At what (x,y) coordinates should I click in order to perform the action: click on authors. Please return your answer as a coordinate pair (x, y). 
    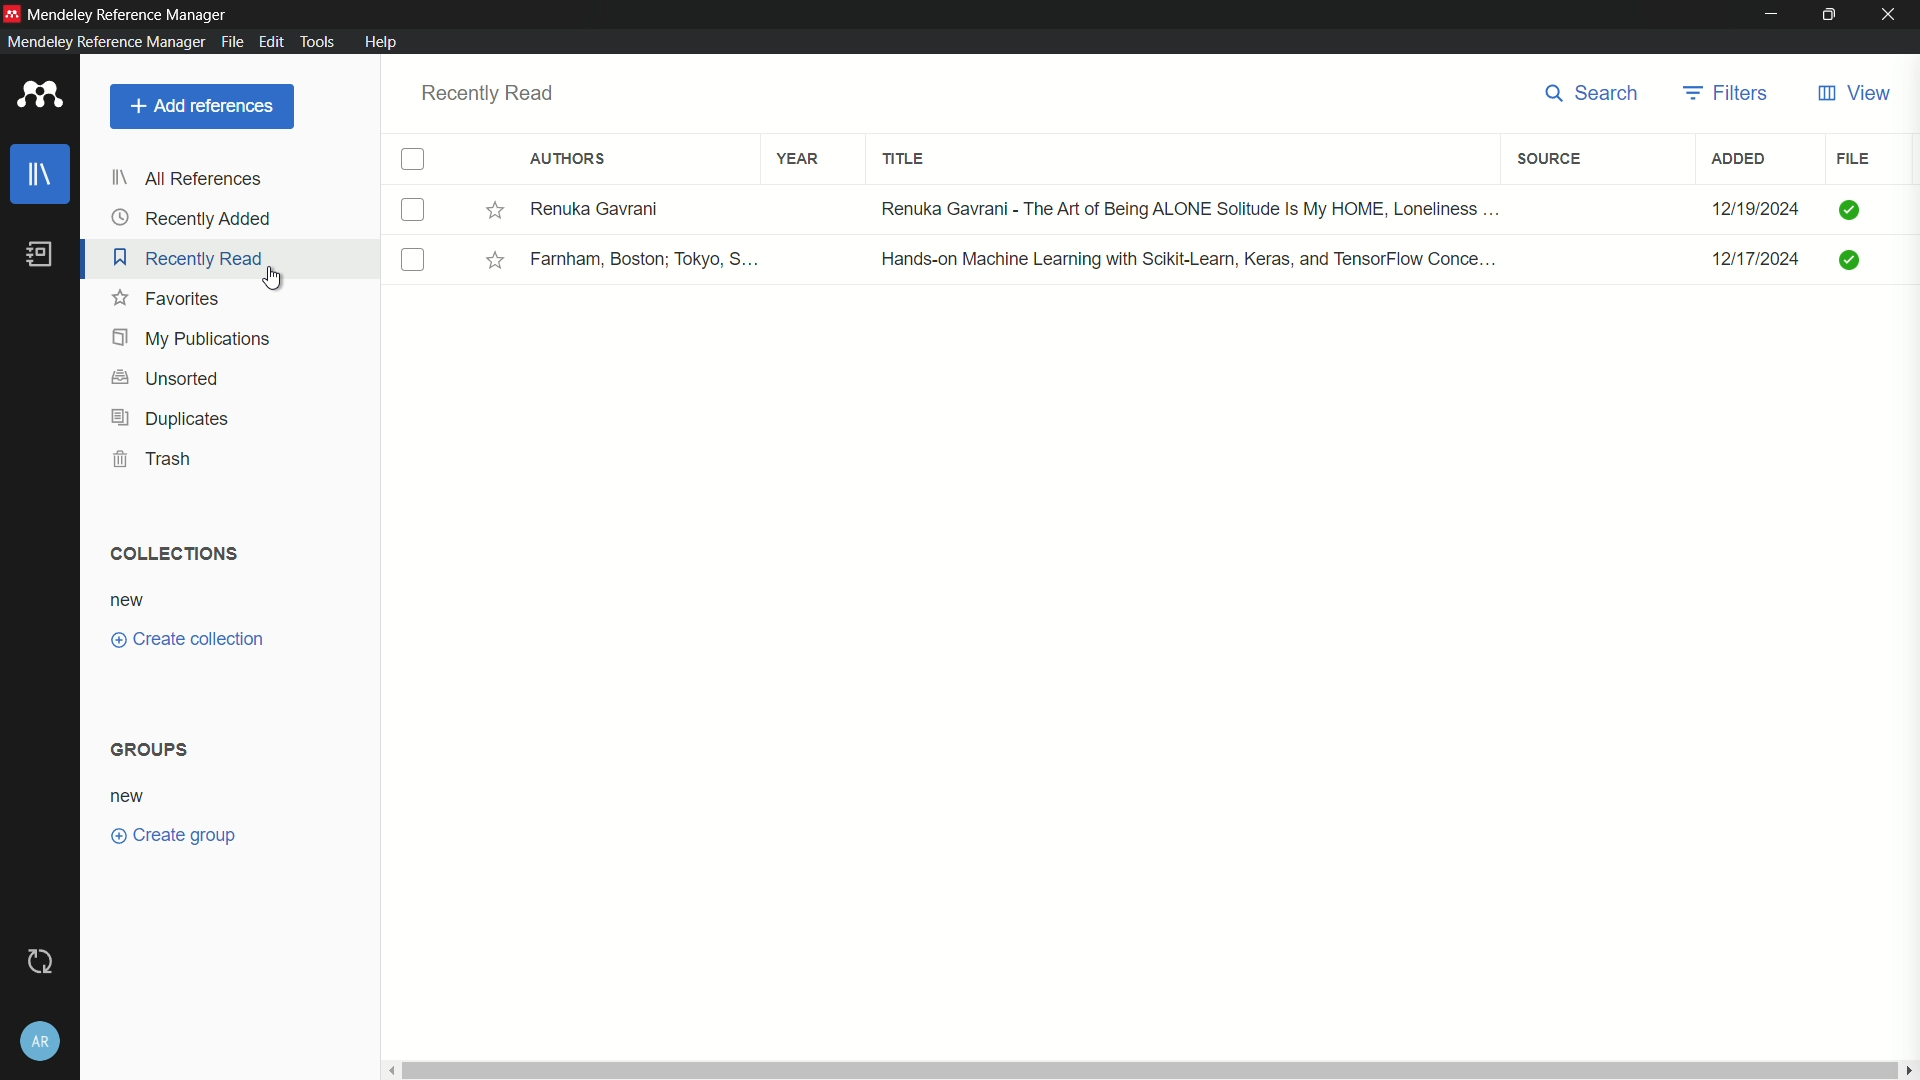
    Looking at the image, I should click on (569, 158).